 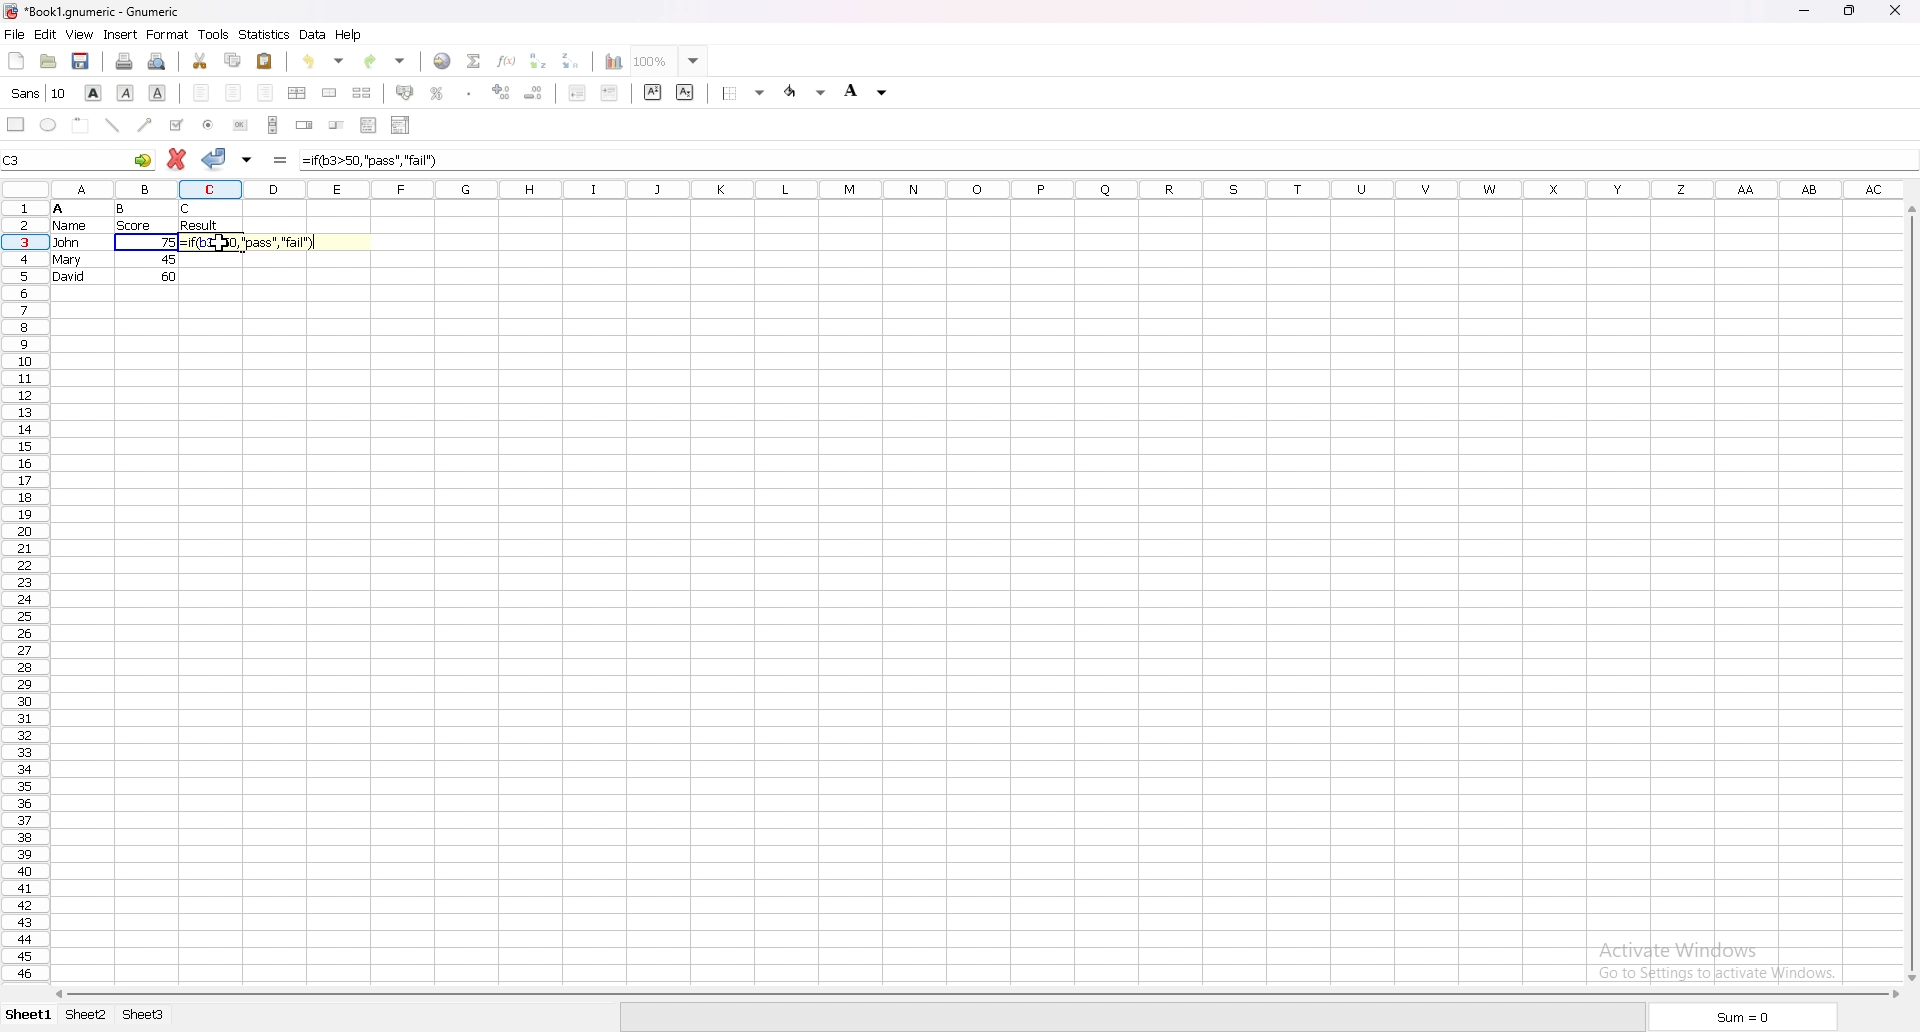 What do you see at coordinates (188, 209) in the screenshot?
I see `c` at bounding box center [188, 209].